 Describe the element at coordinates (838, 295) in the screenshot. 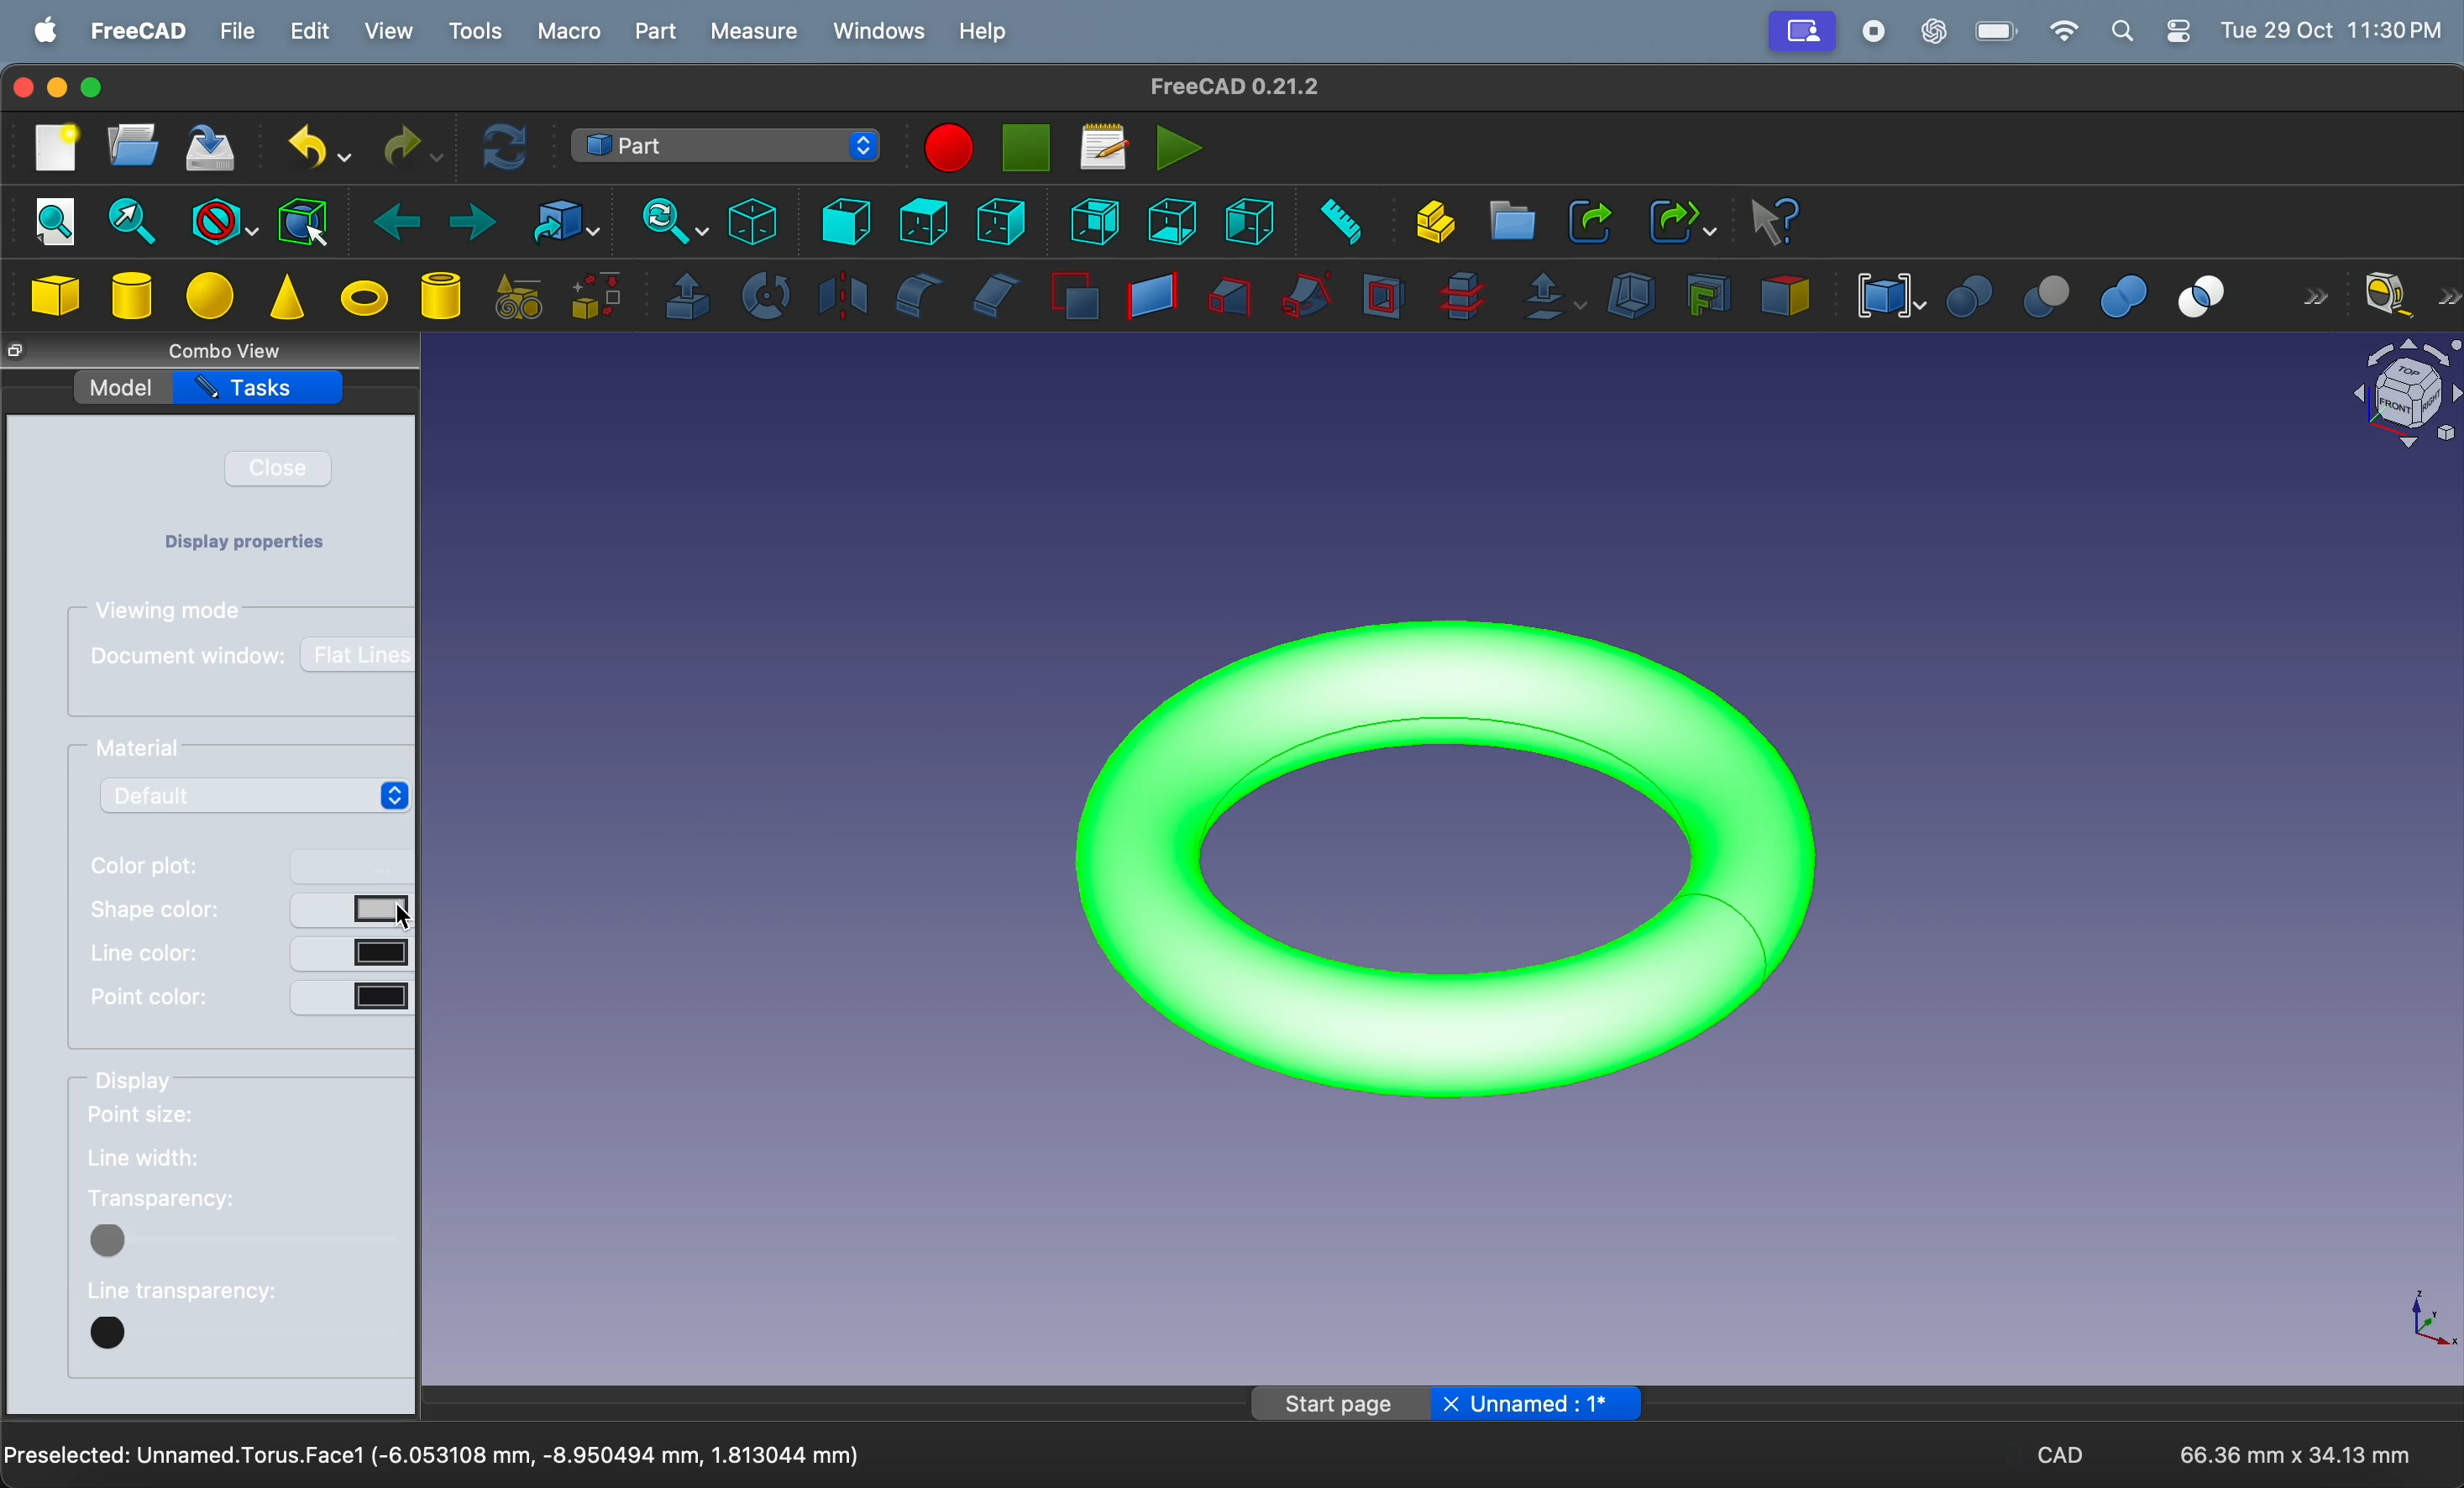

I see `mirroring` at that location.